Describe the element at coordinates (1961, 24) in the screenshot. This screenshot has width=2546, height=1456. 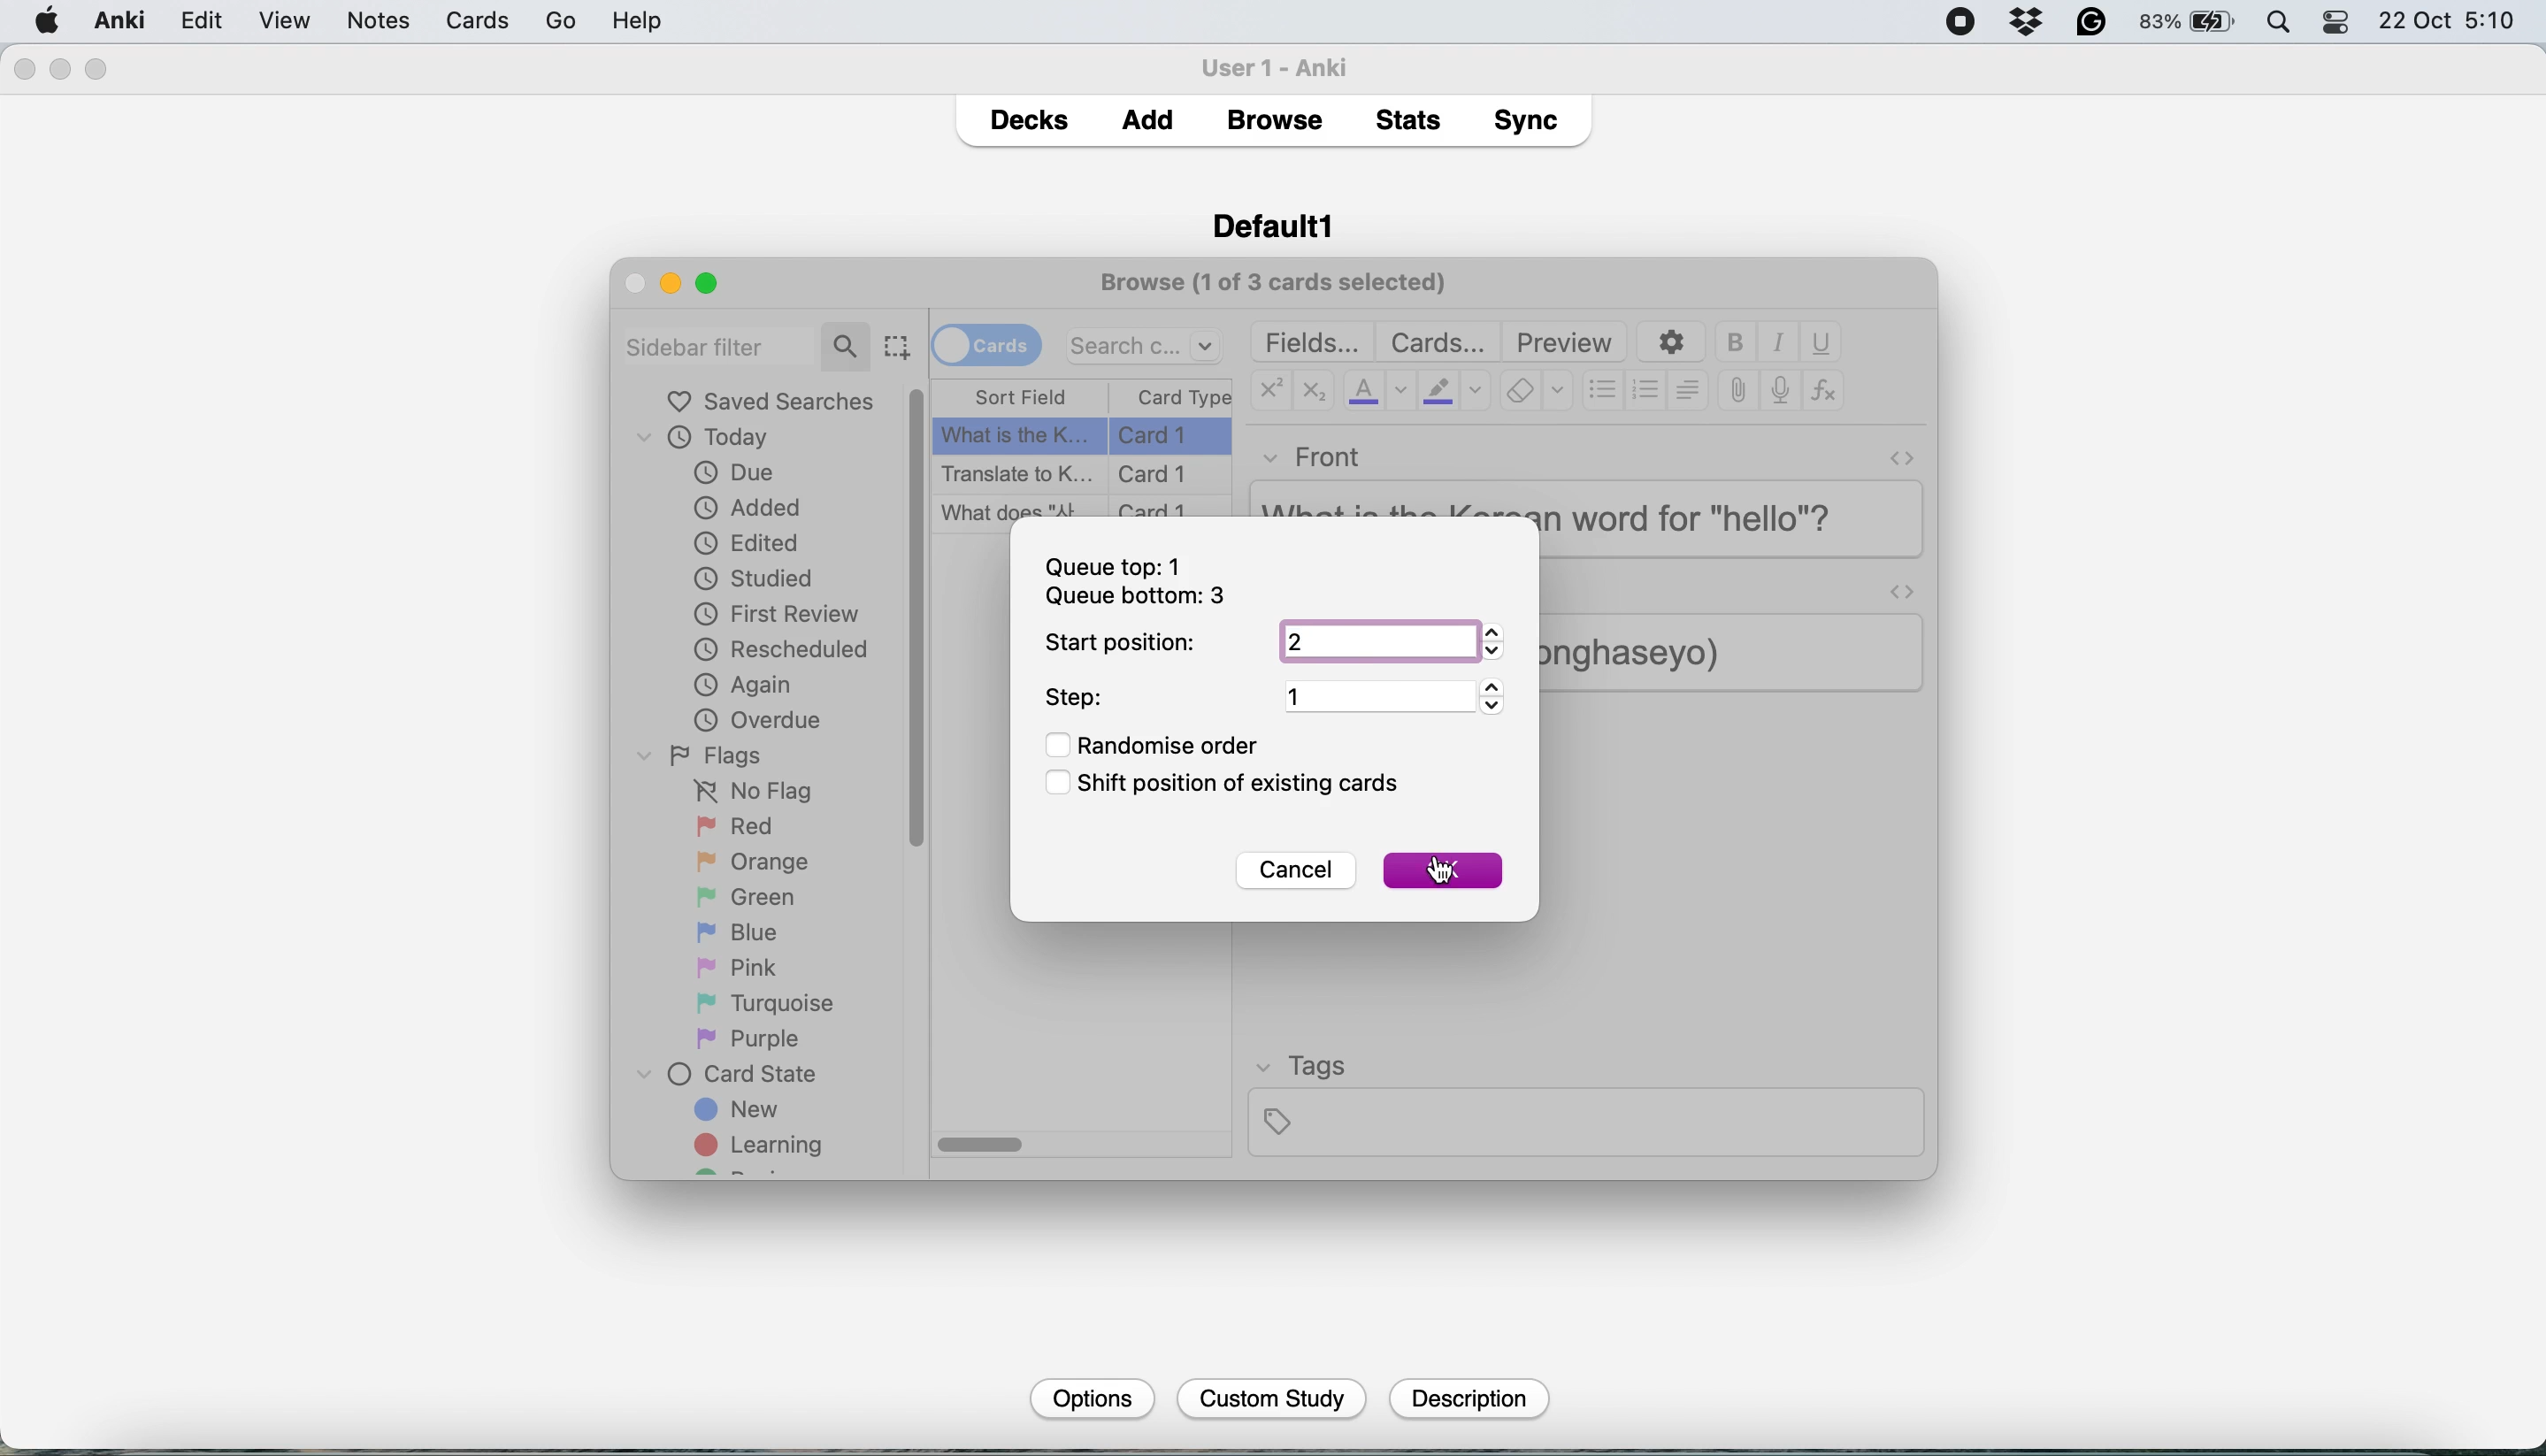
I see `screen recorder` at that location.